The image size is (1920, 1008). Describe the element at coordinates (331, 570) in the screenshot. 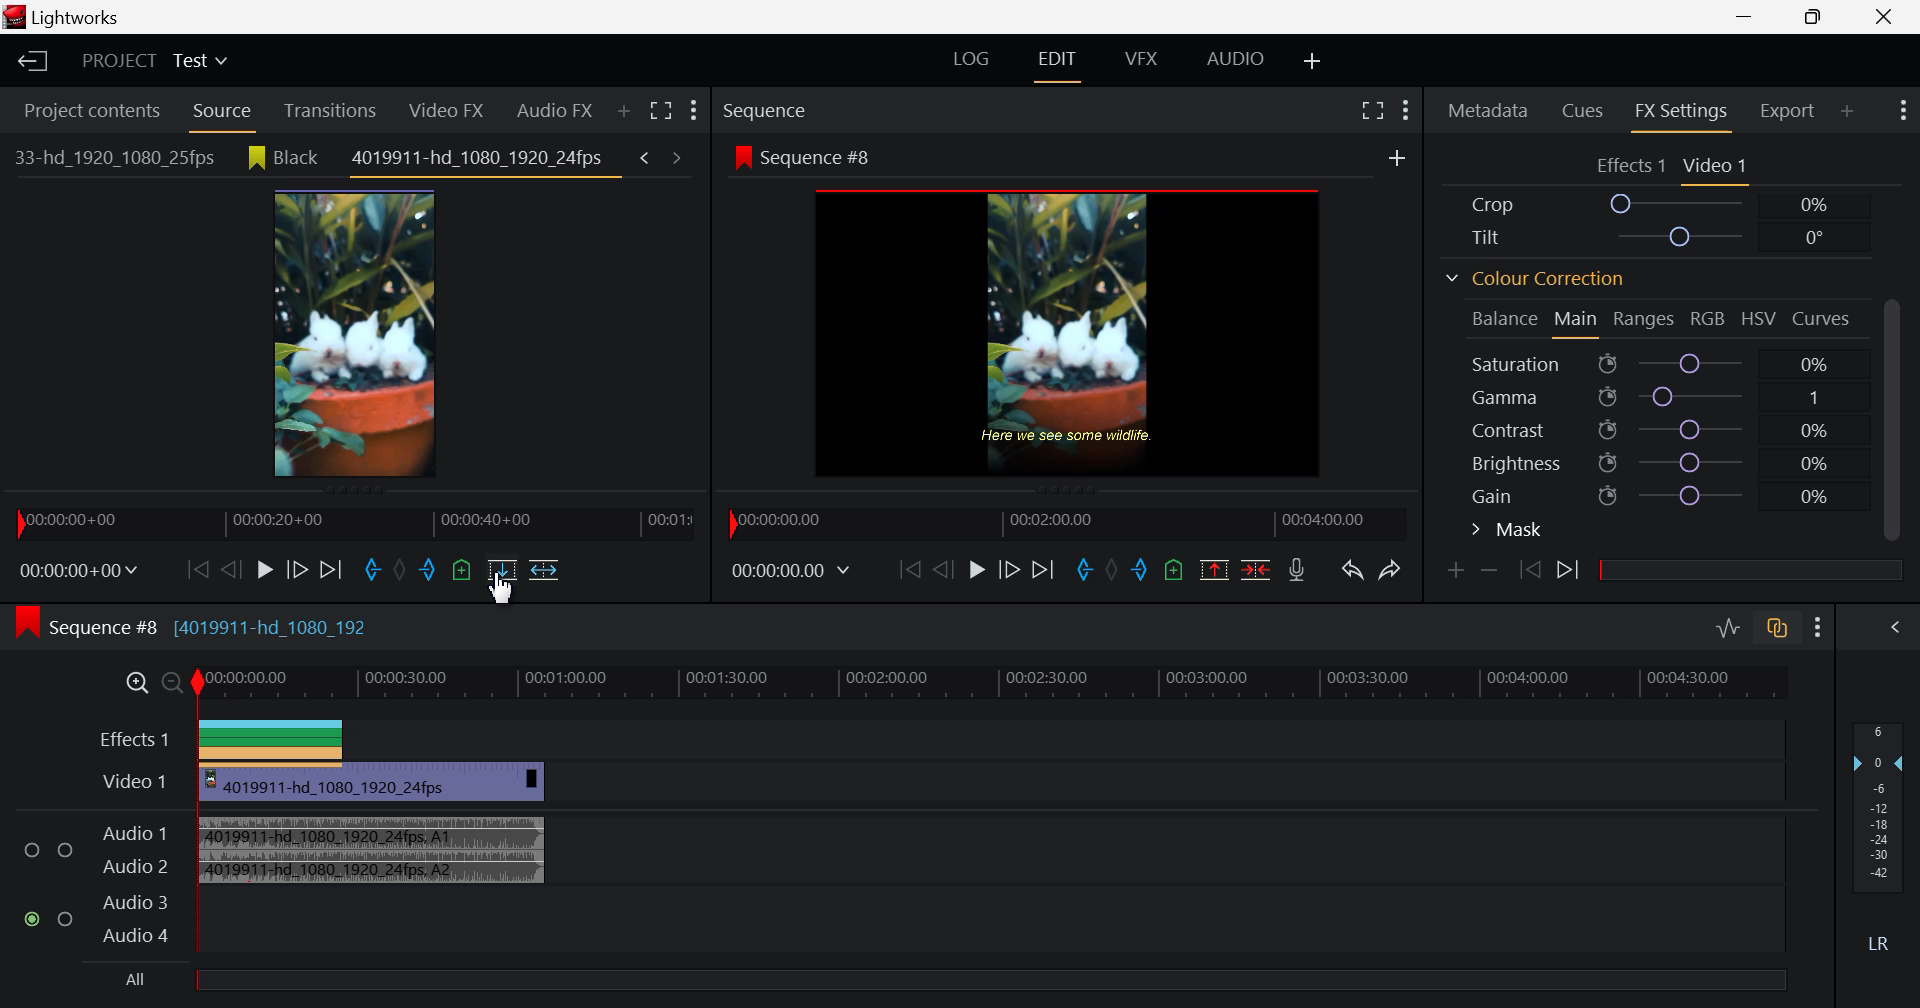

I see `To End` at that location.